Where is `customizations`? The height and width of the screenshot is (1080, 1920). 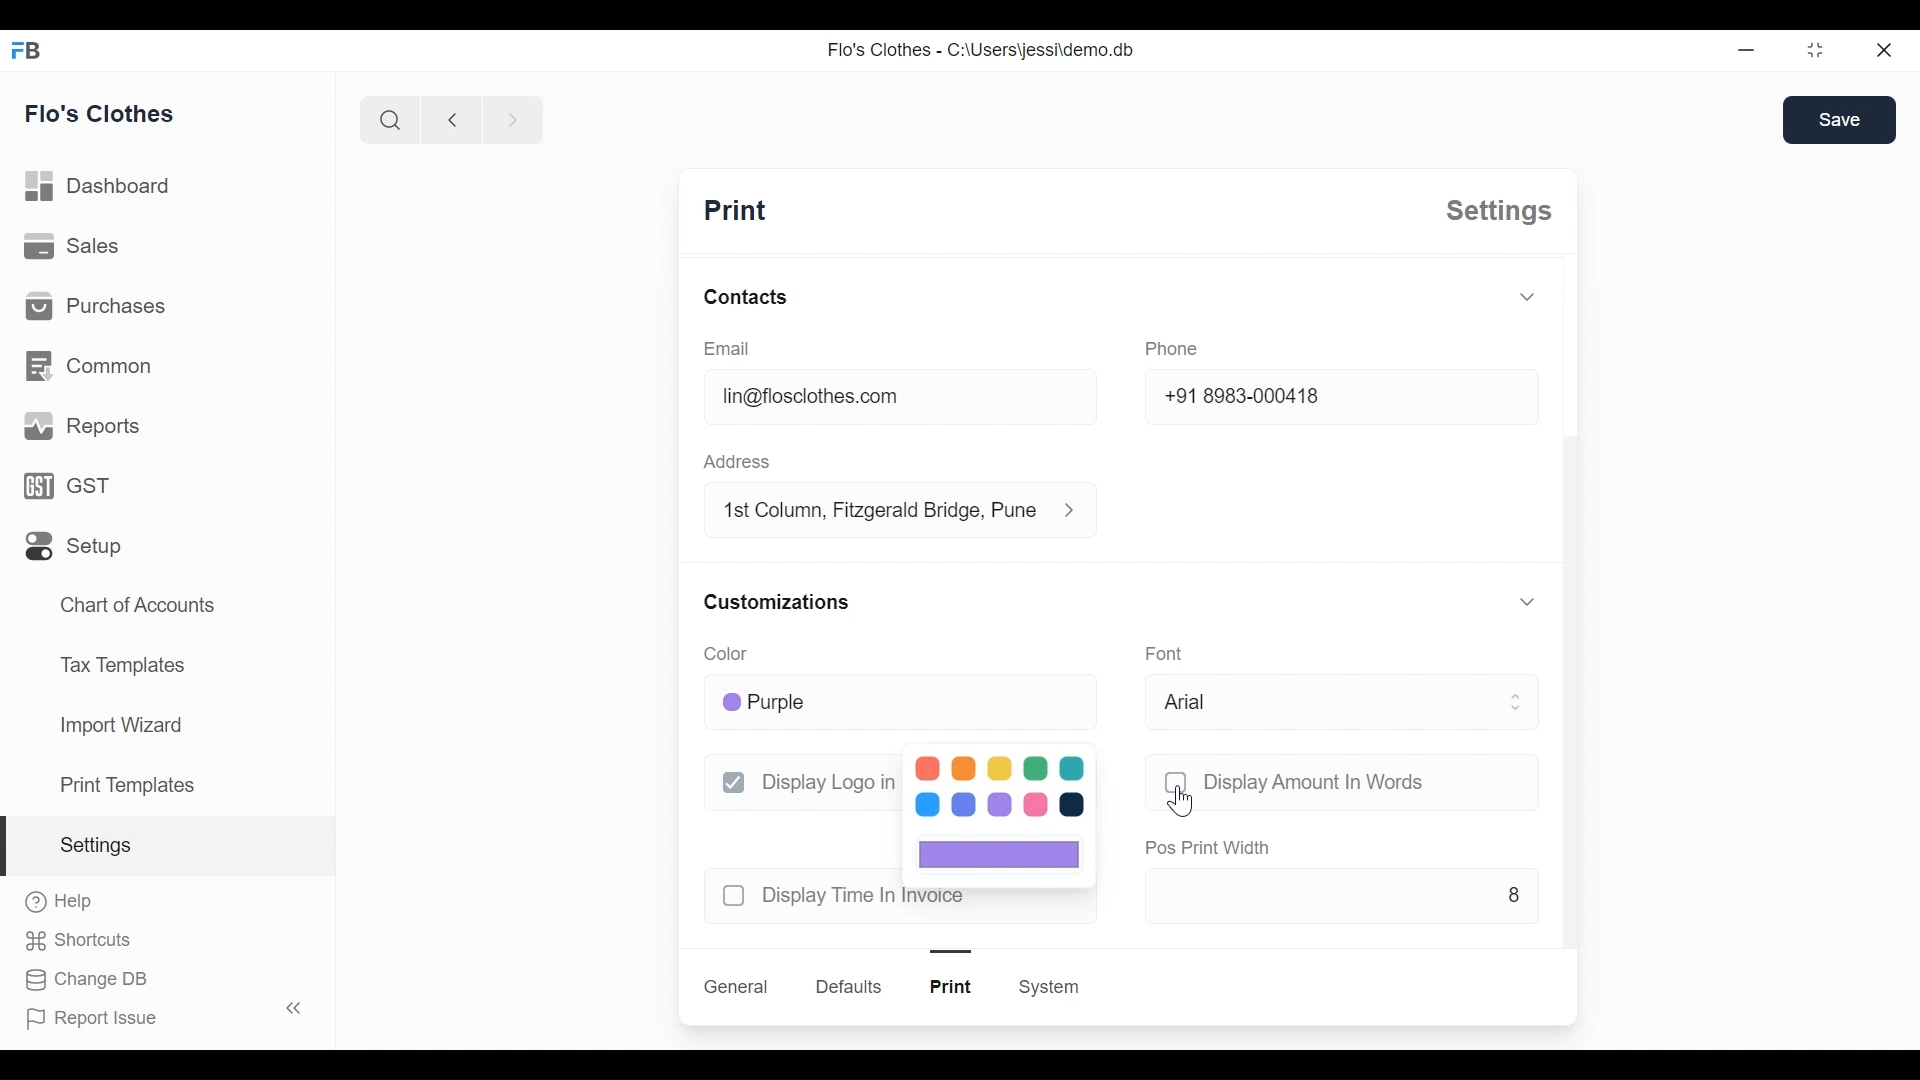 customizations is located at coordinates (777, 602).